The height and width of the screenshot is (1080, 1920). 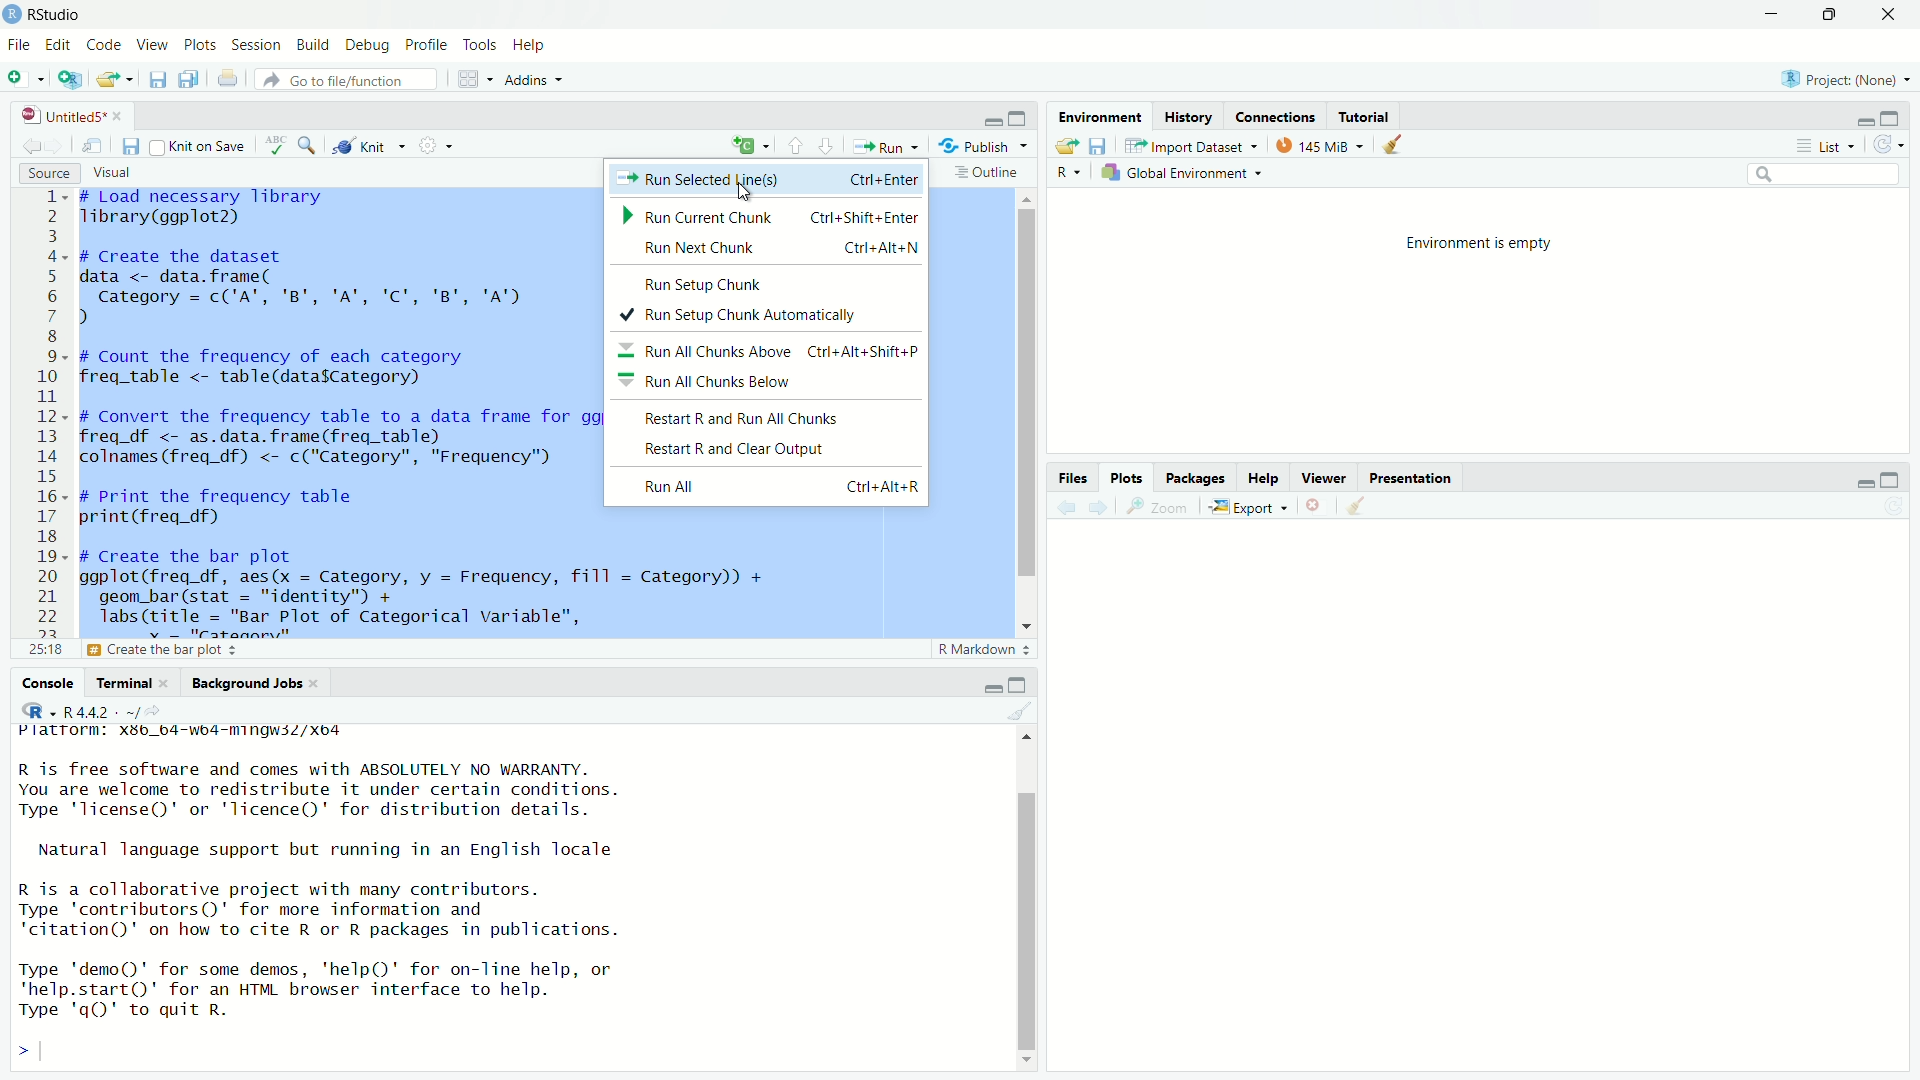 What do you see at coordinates (1159, 507) in the screenshot?
I see `zoom` at bounding box center [1159, 507].